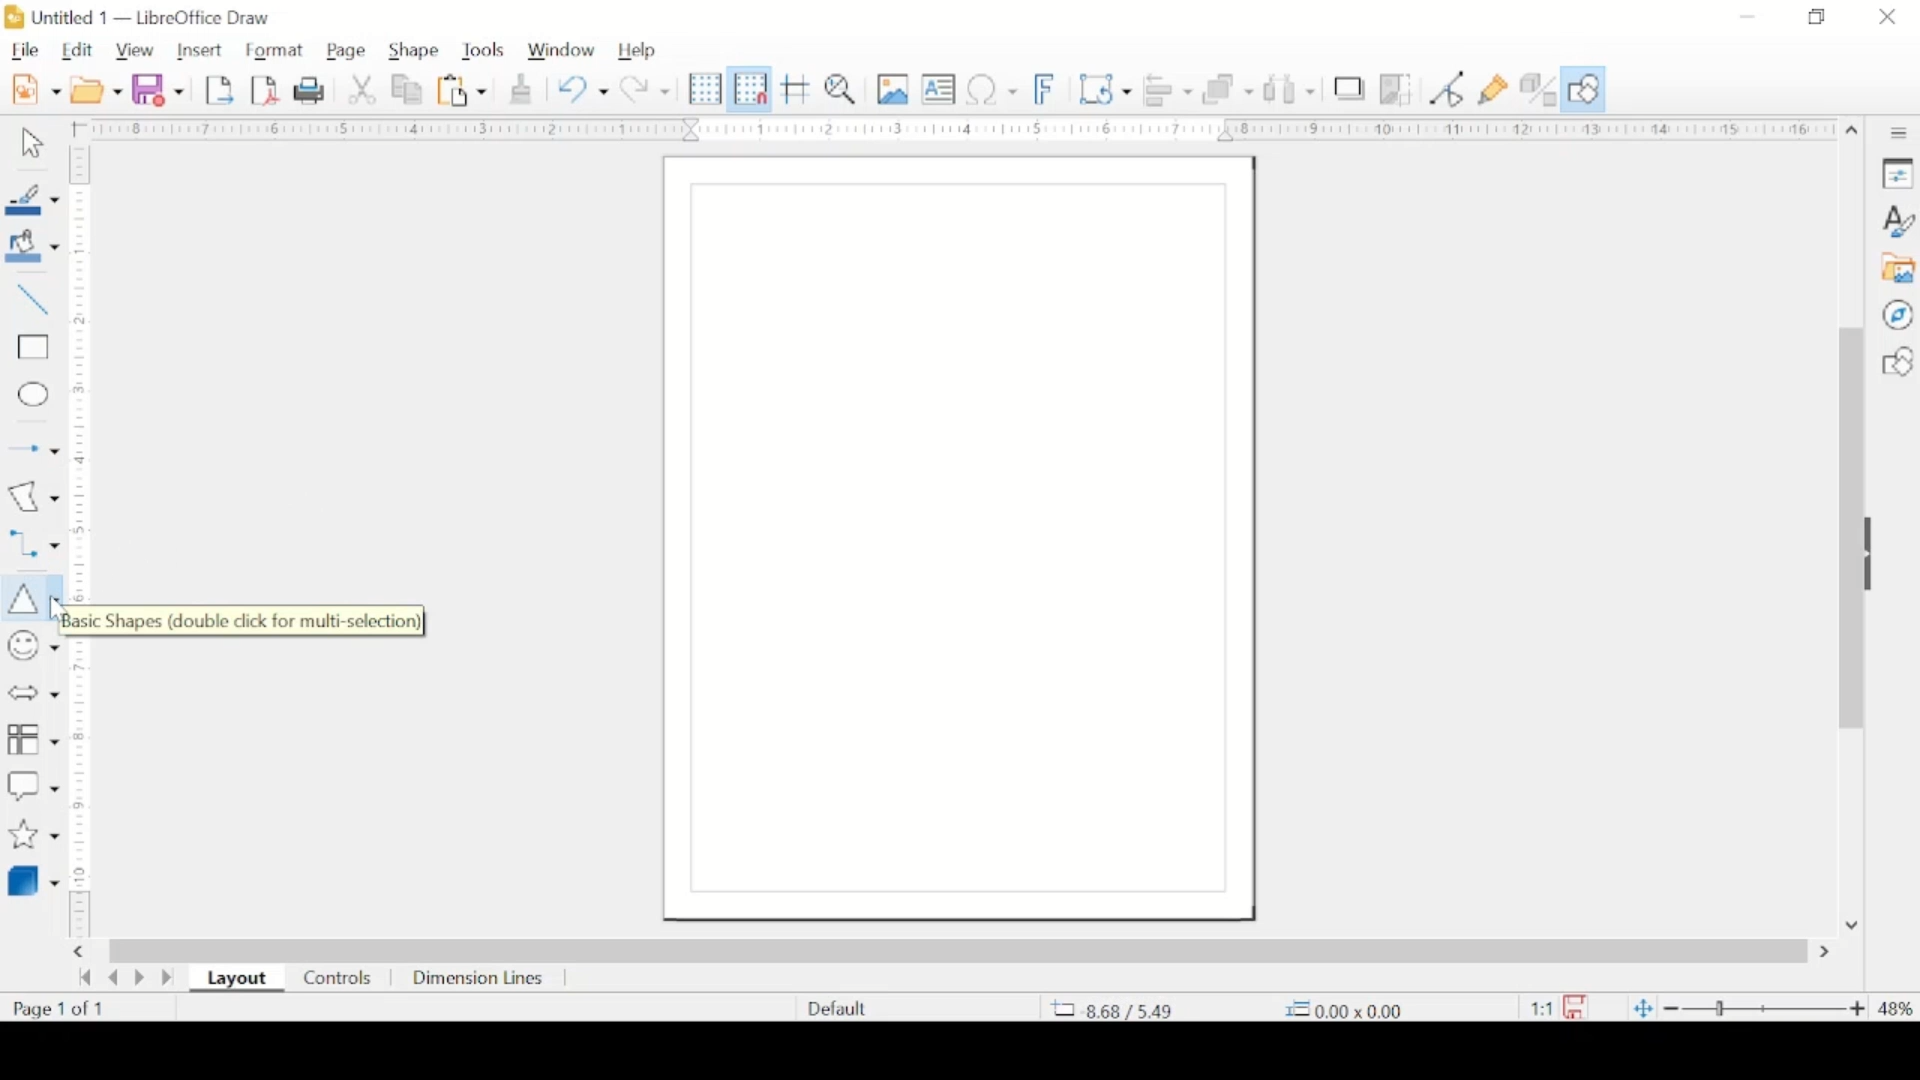 The width and height of the screenshot is (1920, 1080). What do you see at coordinates (32, 395) in the screenshot?
I see `insert ellipse` at bounding box center [32, 395].